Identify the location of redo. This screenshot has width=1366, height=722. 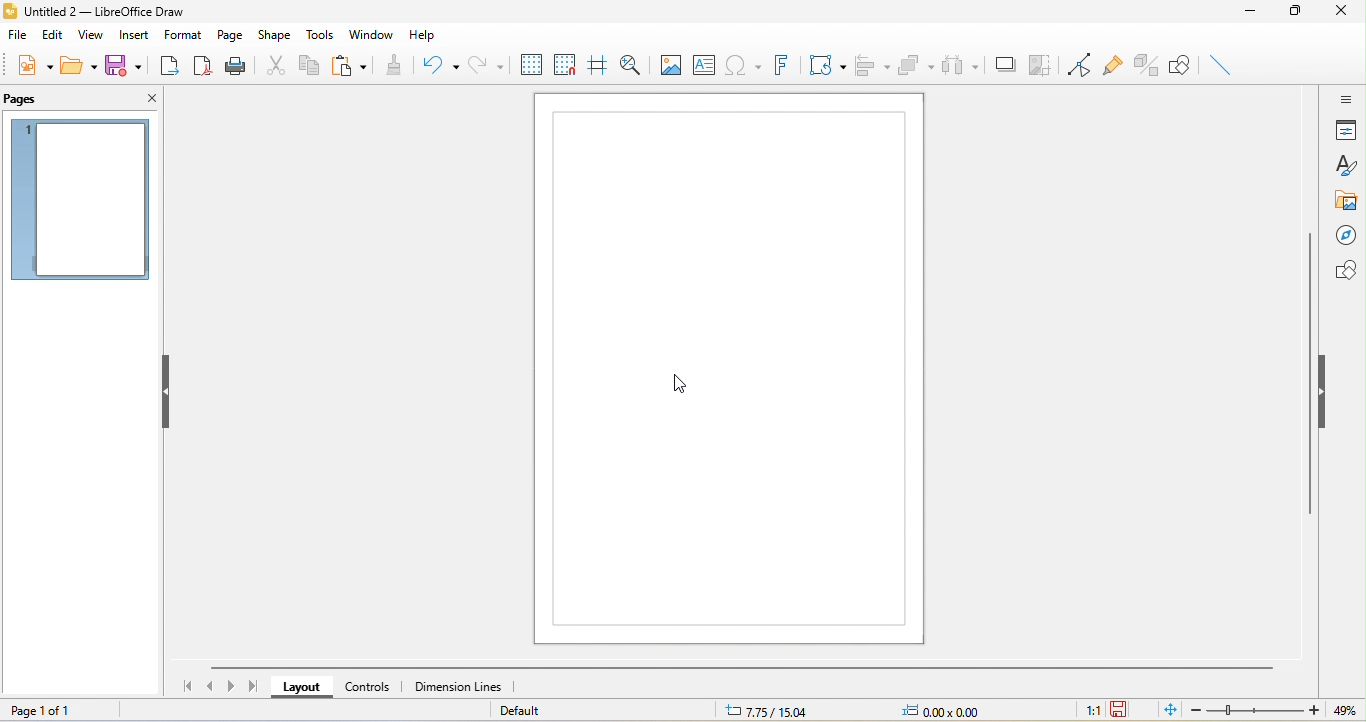
(491, 64).